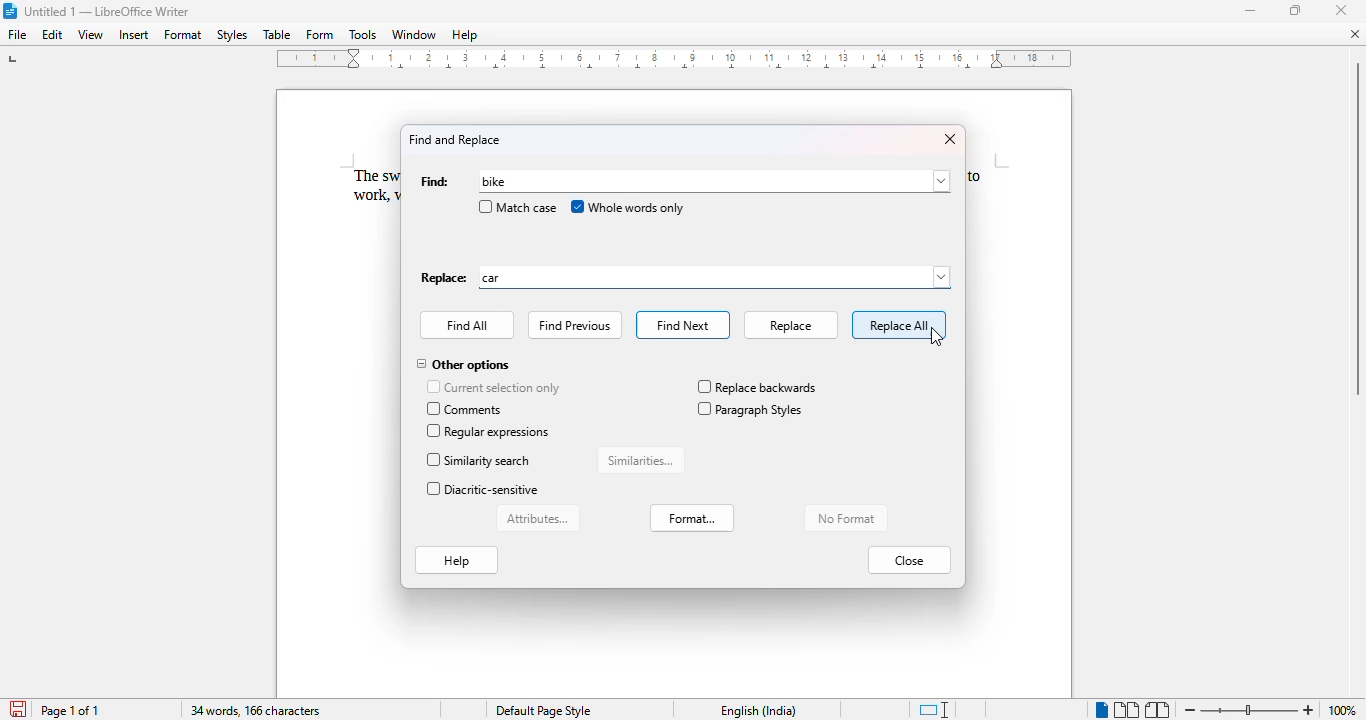 The height and width of the screenshot is (720, 1366). What do you see at coordinates (1101, 710) in the screenshot?
I see `single-page view` at bounding box center [1101, 710].